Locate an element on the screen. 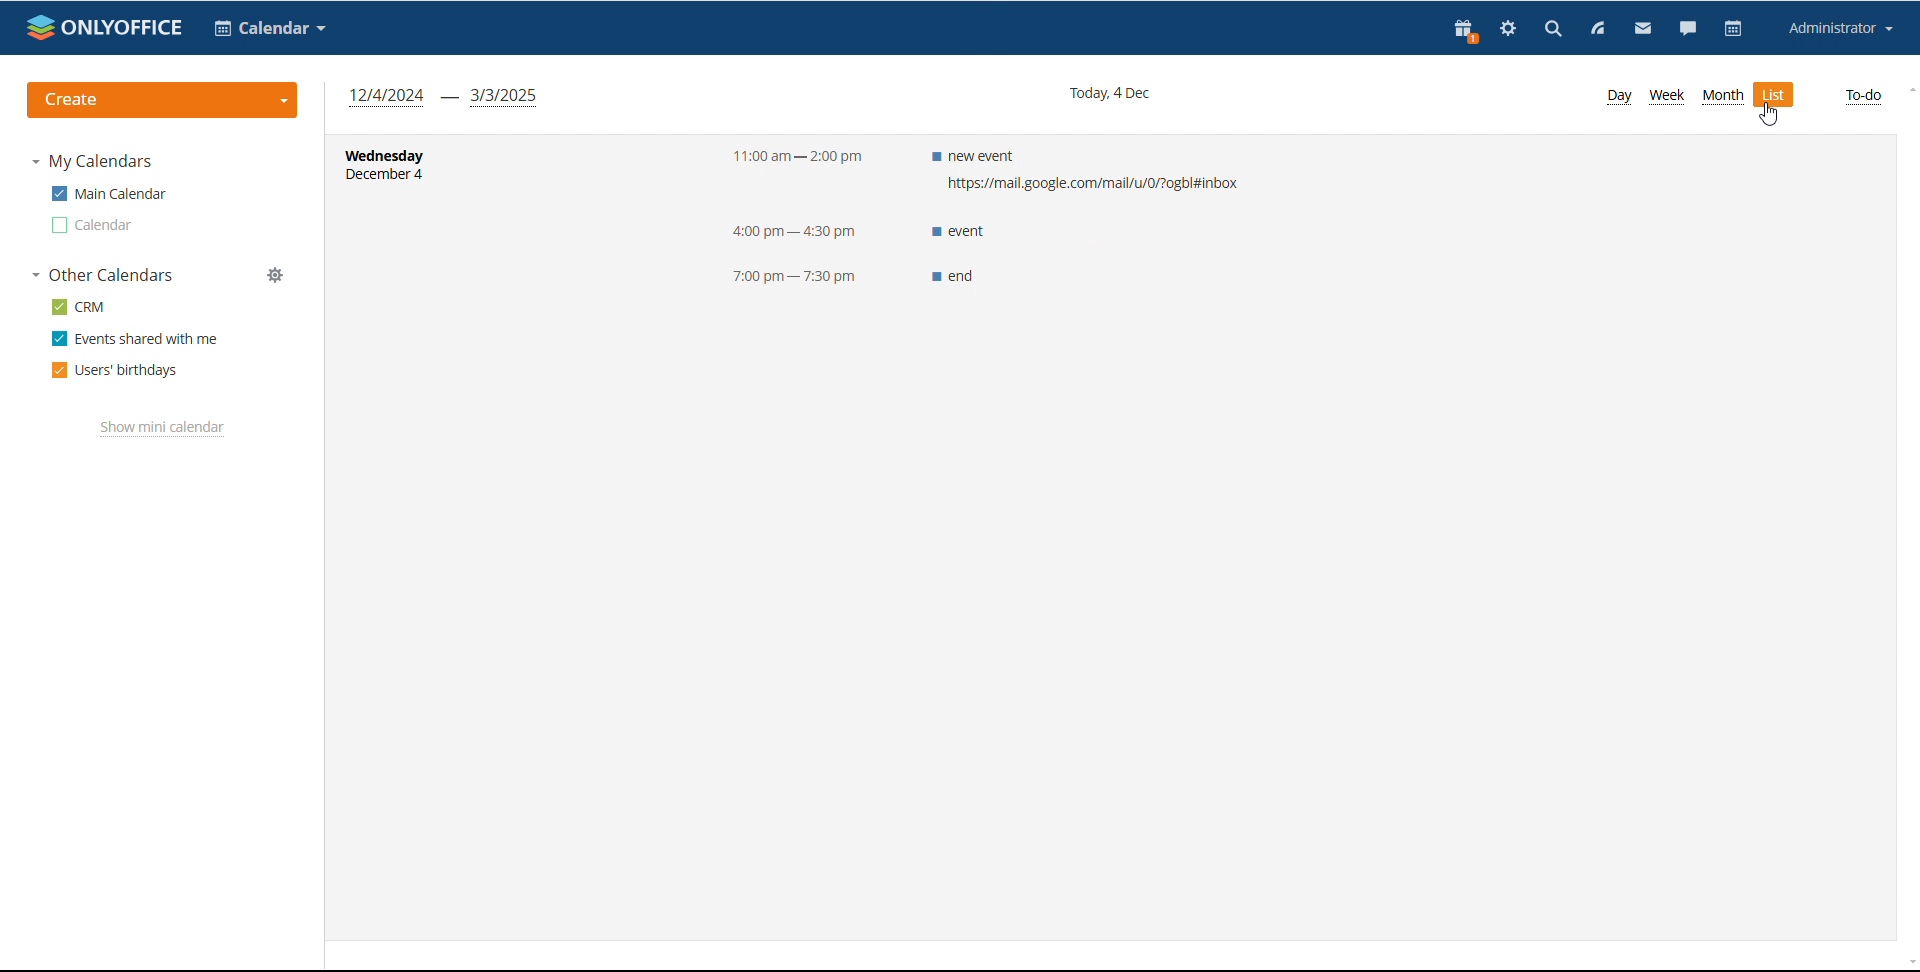 The image size is (1920, 972). chat is located at coordinates (1687, 30).